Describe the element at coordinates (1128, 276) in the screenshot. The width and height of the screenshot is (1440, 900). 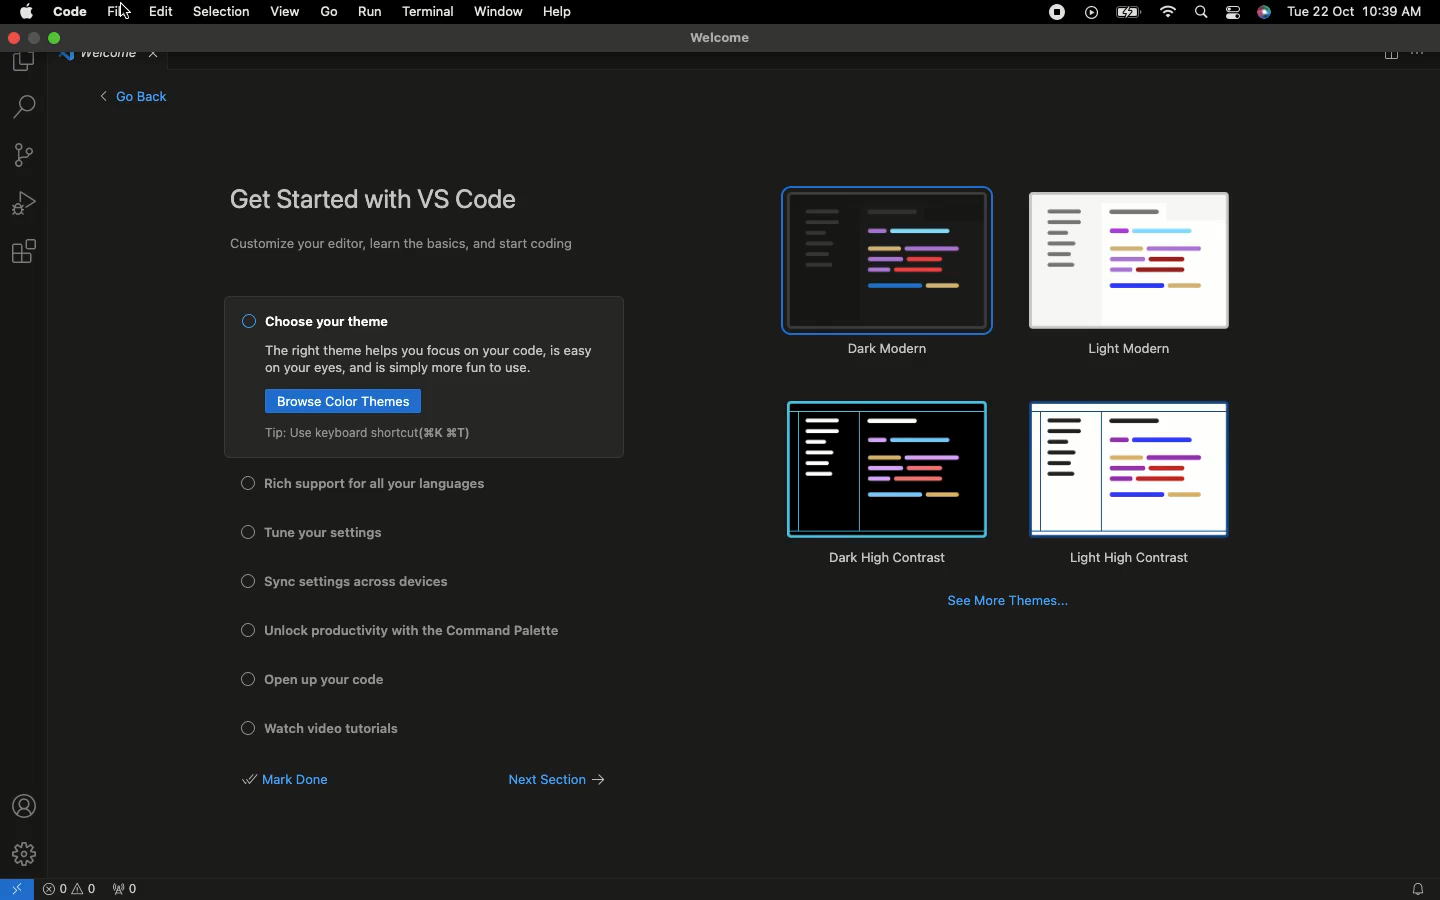
I see `Light modem` at that location.